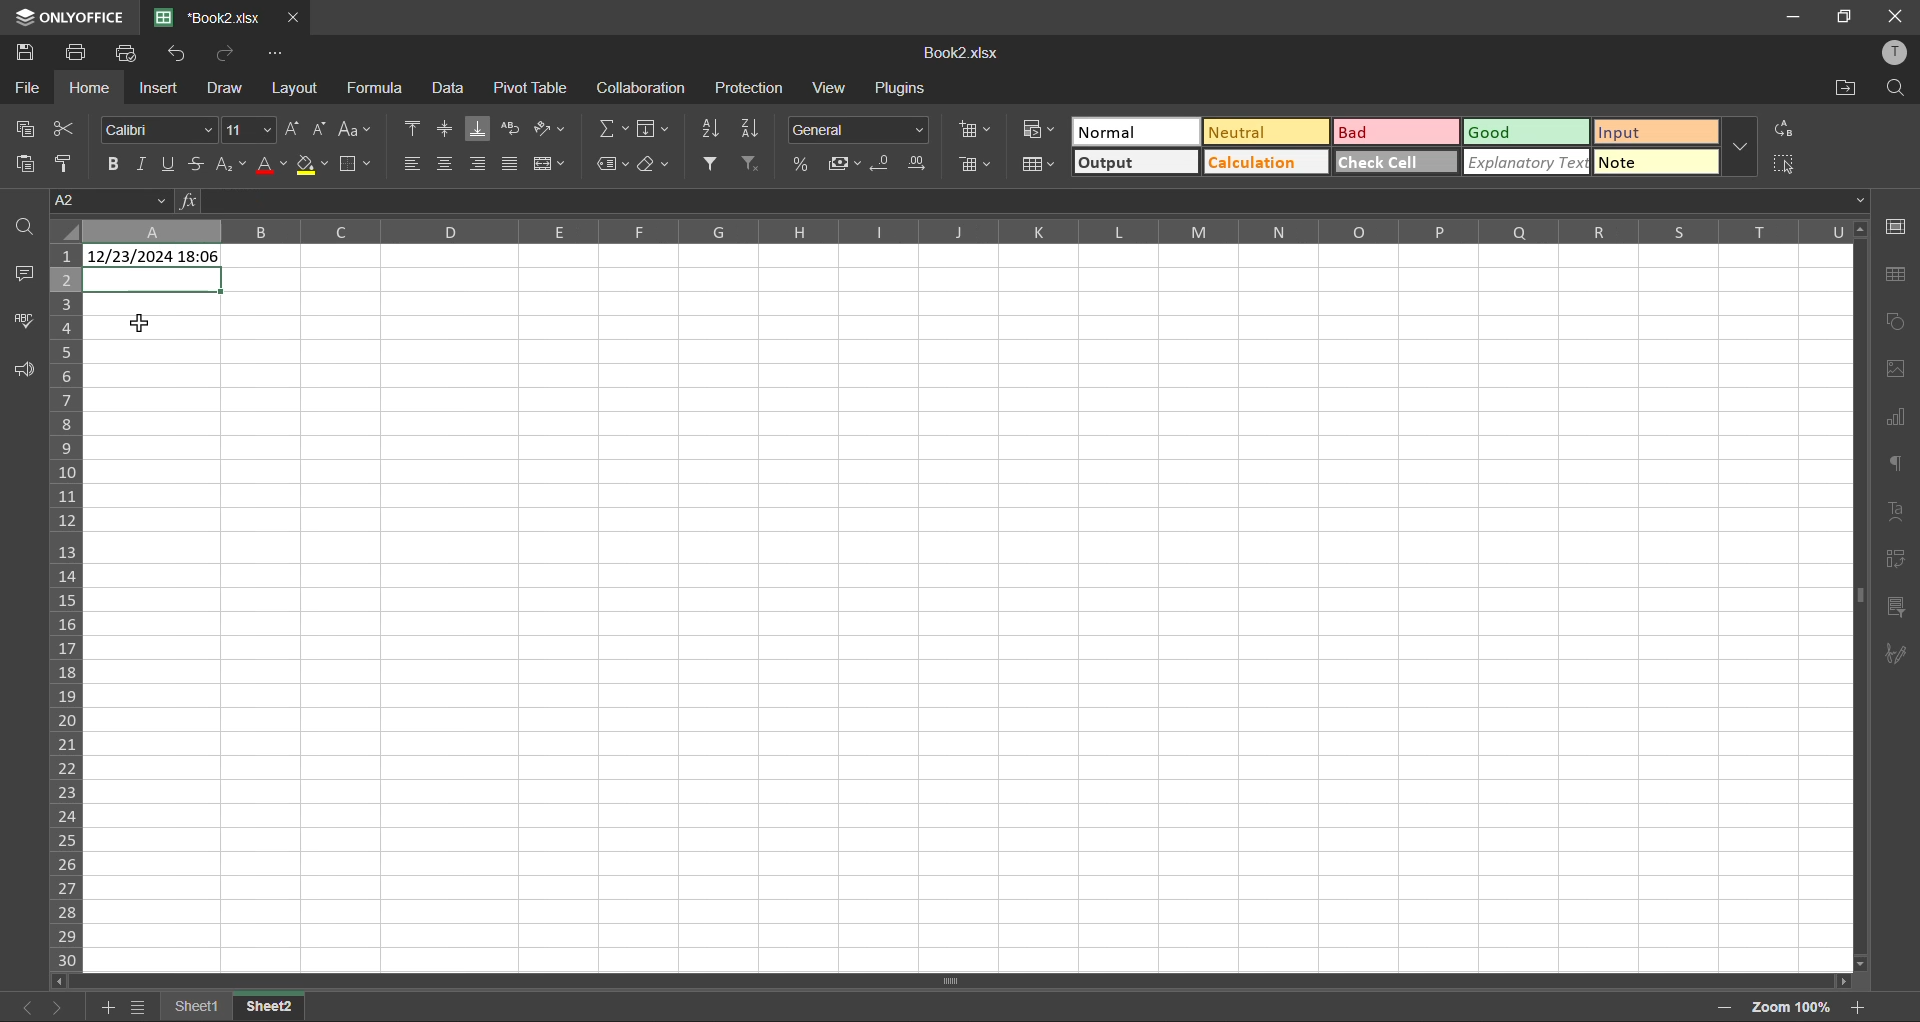 Image resolution: width=1920 pixels, height=1022 pixels. I want to click on check cell, so click(1394, 163).